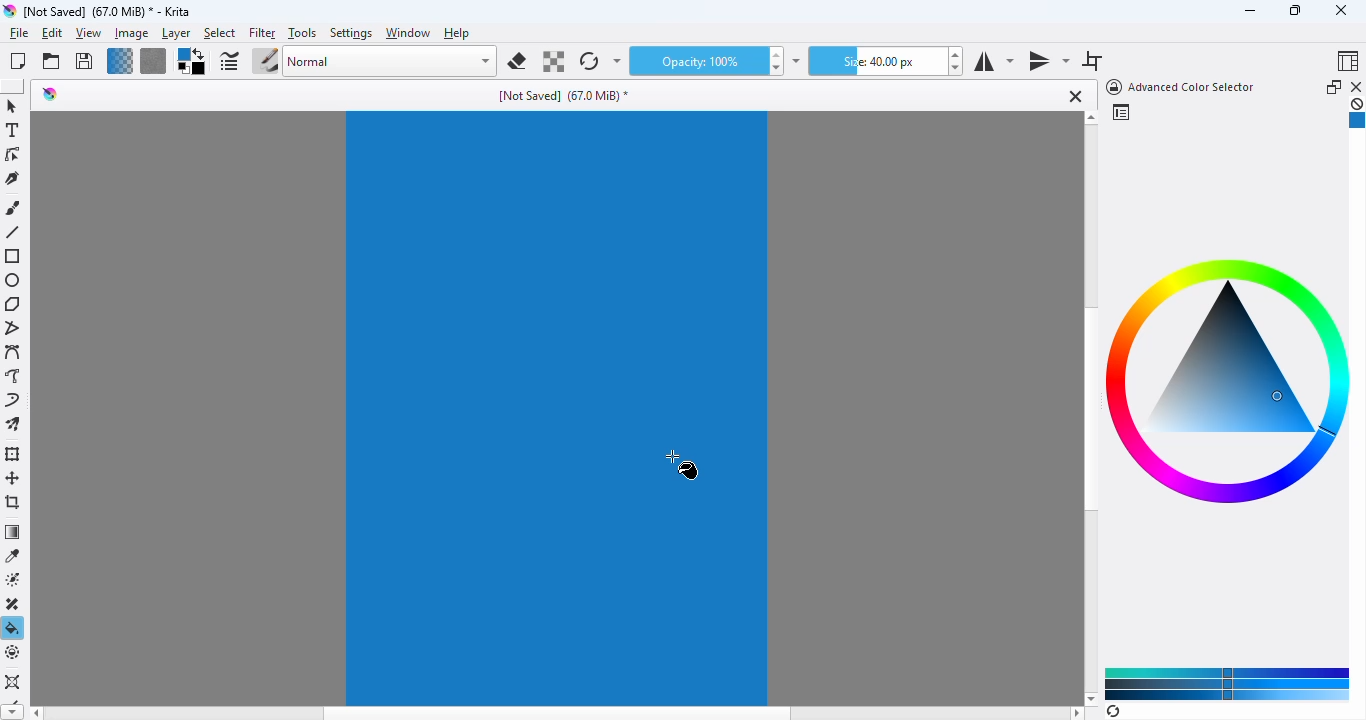 This screenshot has height=720, width=1366. What do you see at coordinates (1349, 60) in the screenshot?
I see `choose workspace` at bounding box center [1349, 60].